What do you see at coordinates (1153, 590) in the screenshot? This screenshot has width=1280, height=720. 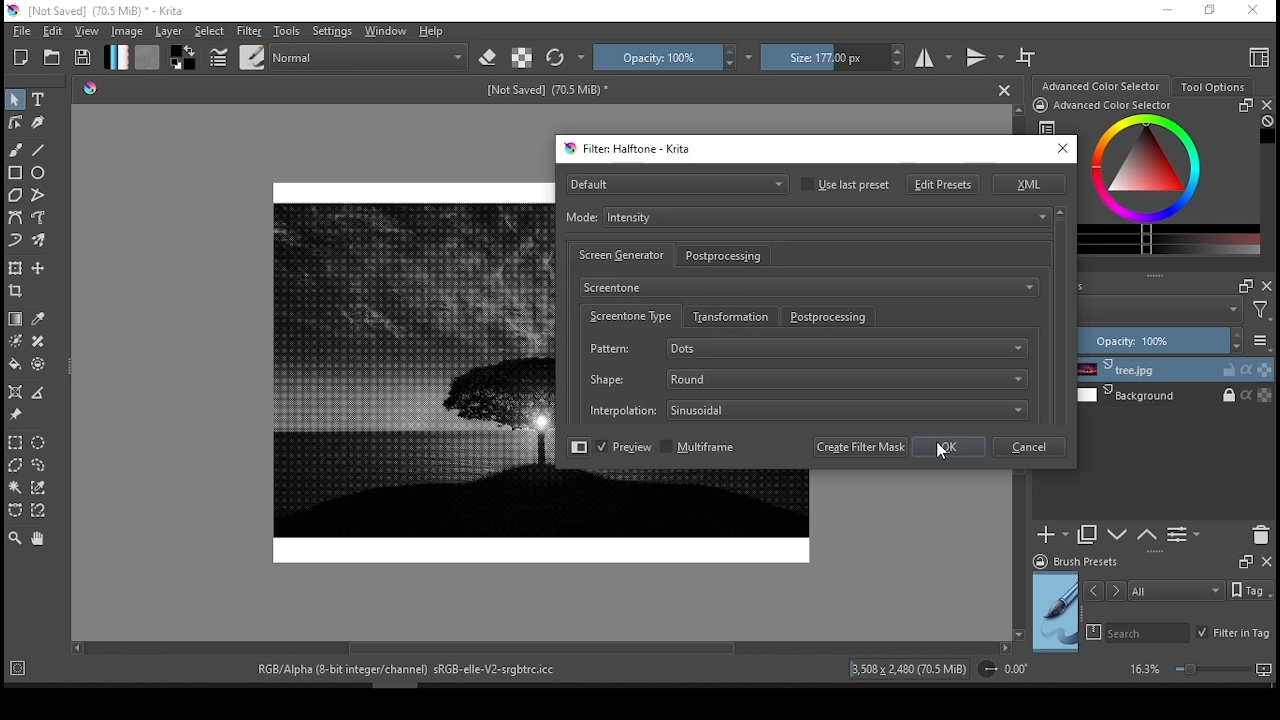 I see `tags` at bounding box center [1153, 590].